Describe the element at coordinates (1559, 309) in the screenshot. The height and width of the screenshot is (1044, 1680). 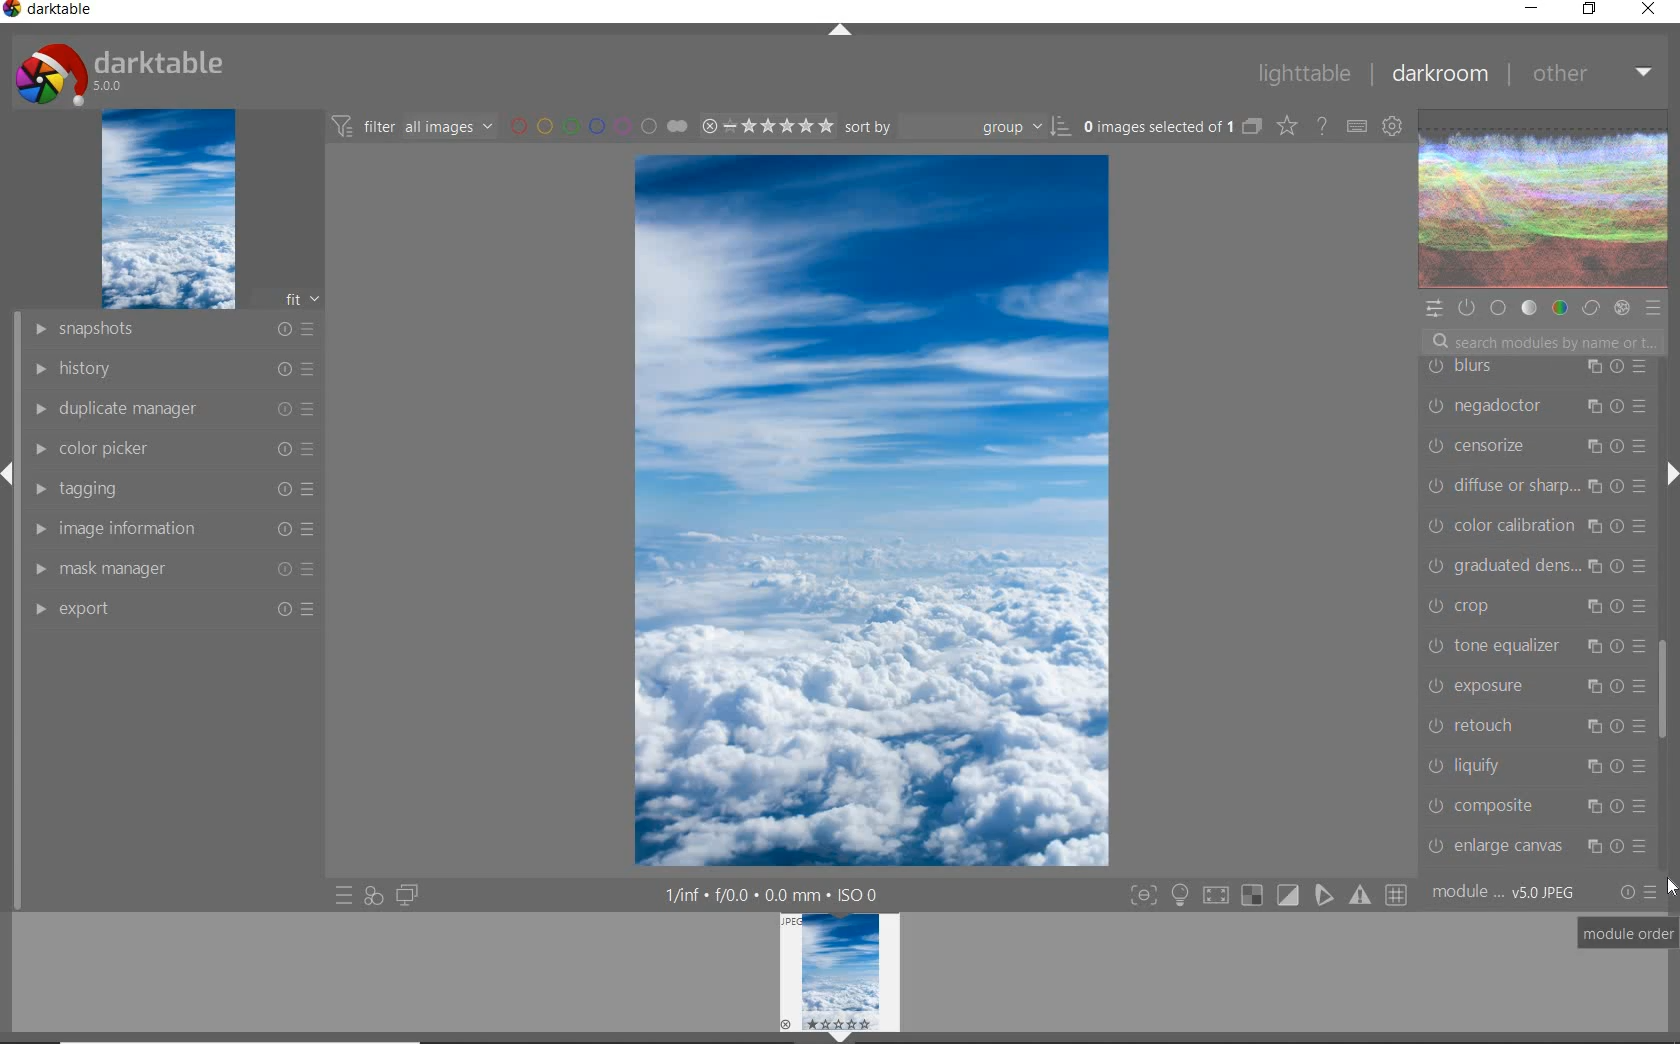
I see `COLOR` at that location.